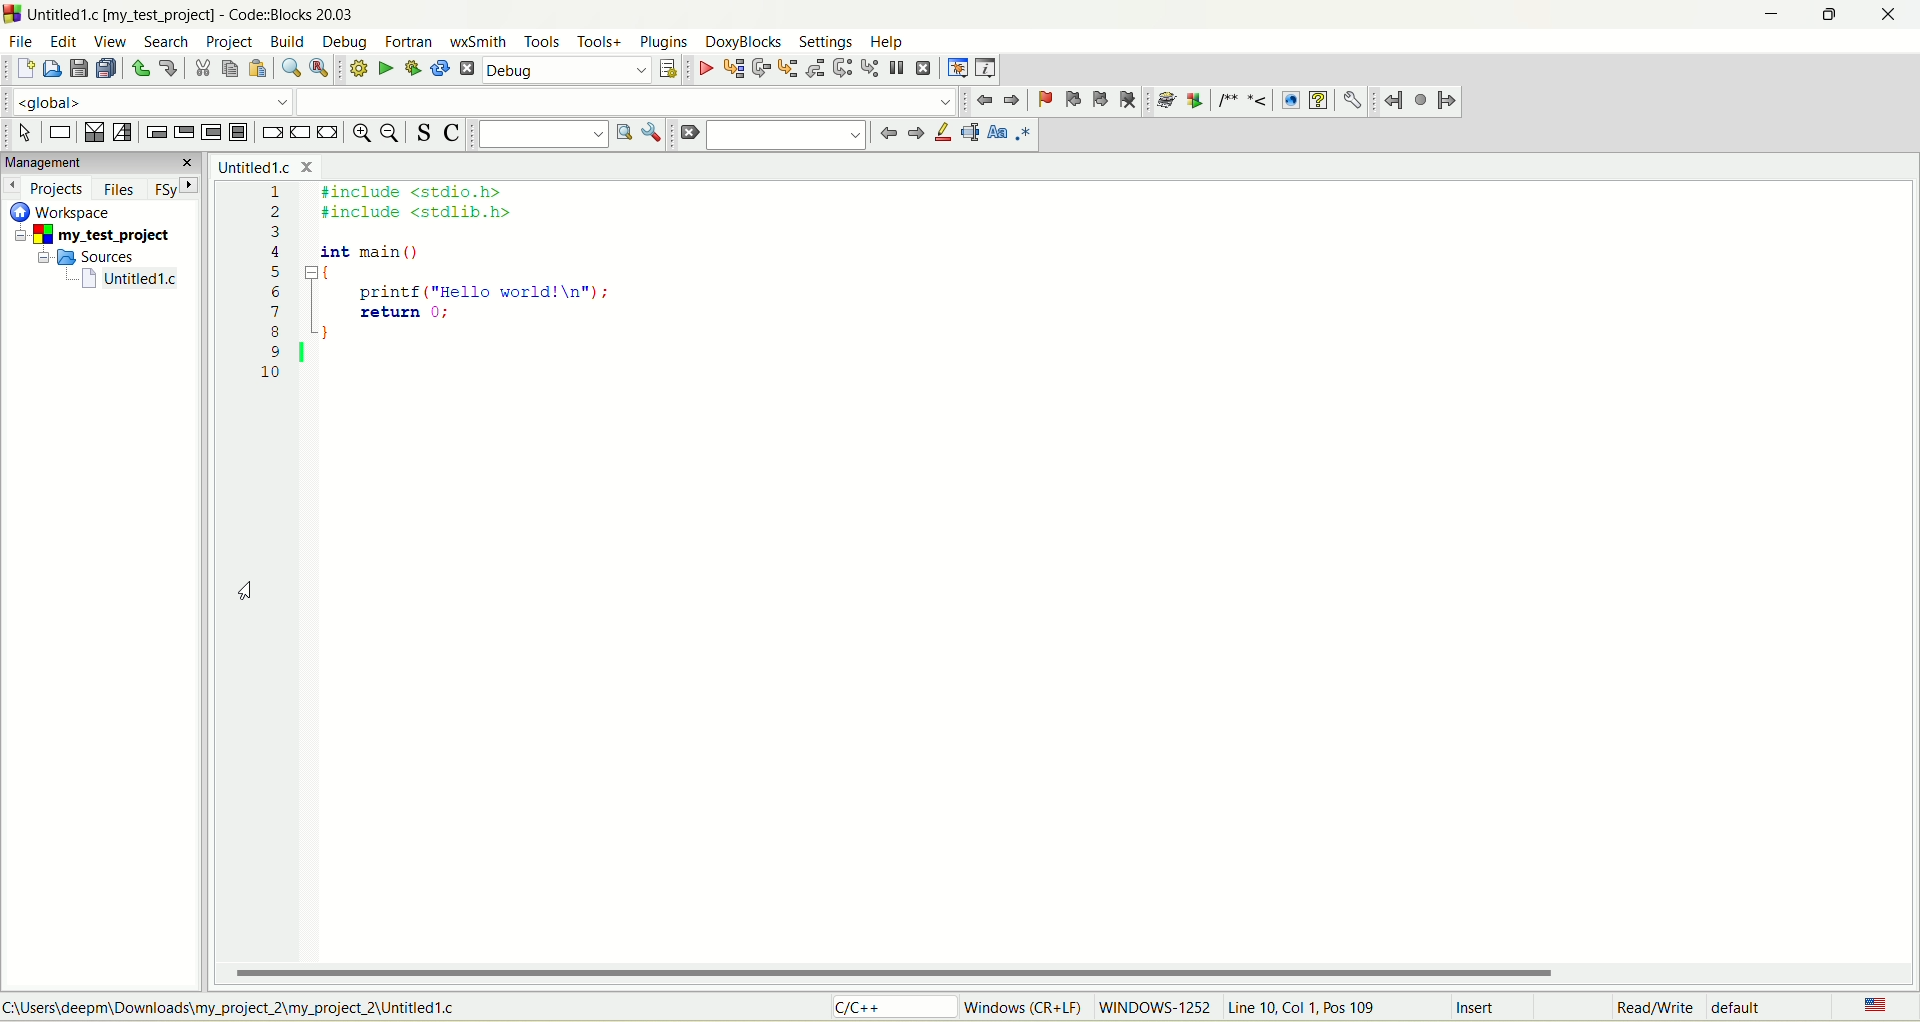  Describe the element at coordinates (363, 133) in the screenshot. I see `zoom in` at that location.